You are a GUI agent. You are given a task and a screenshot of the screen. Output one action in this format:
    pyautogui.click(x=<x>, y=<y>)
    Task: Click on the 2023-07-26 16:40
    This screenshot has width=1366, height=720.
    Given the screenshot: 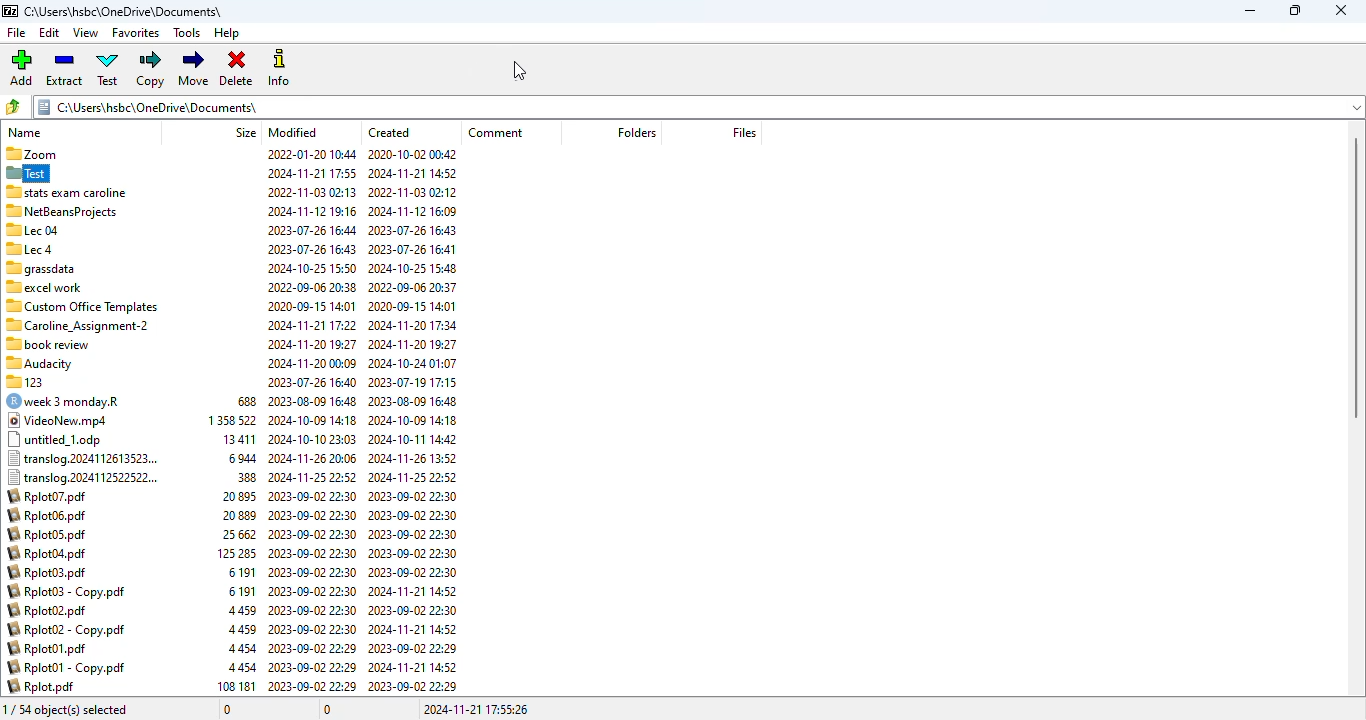 What is the action you would take?
    pyautogui.click(x=313, y=382)
    